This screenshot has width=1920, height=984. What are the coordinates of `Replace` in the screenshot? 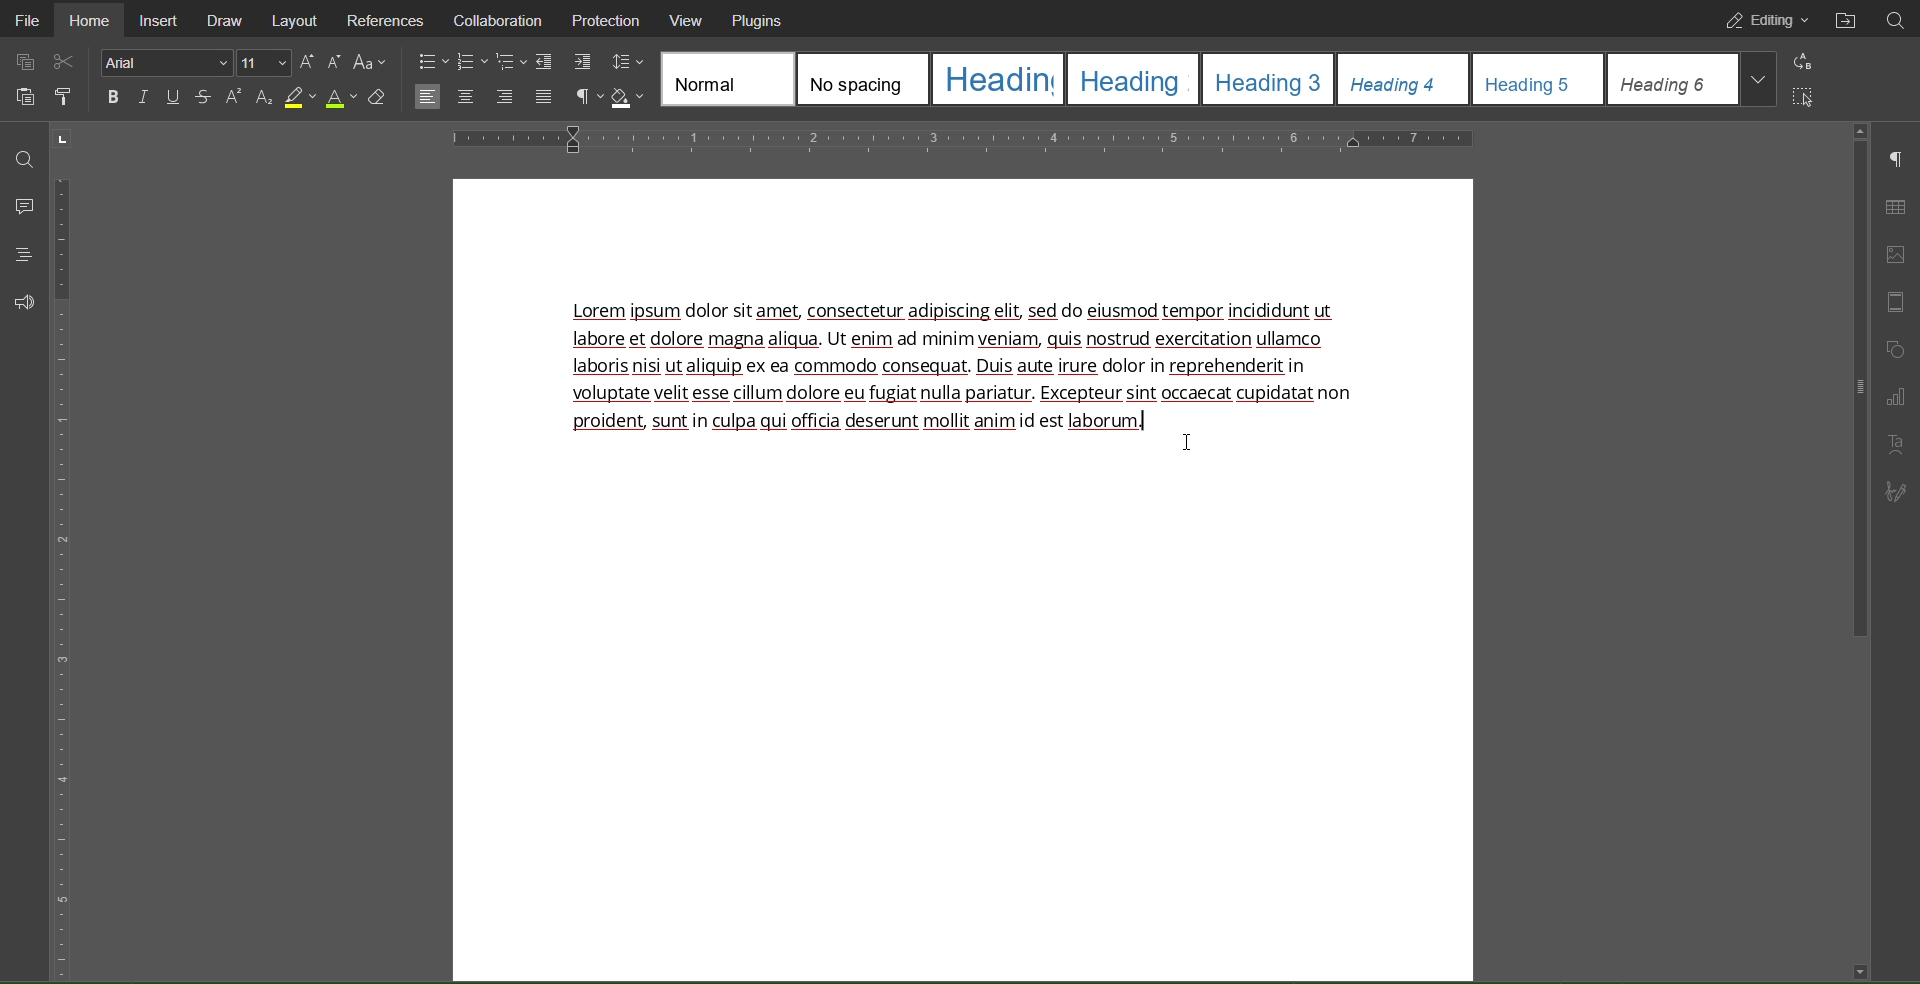 It's located at (1803, 62).